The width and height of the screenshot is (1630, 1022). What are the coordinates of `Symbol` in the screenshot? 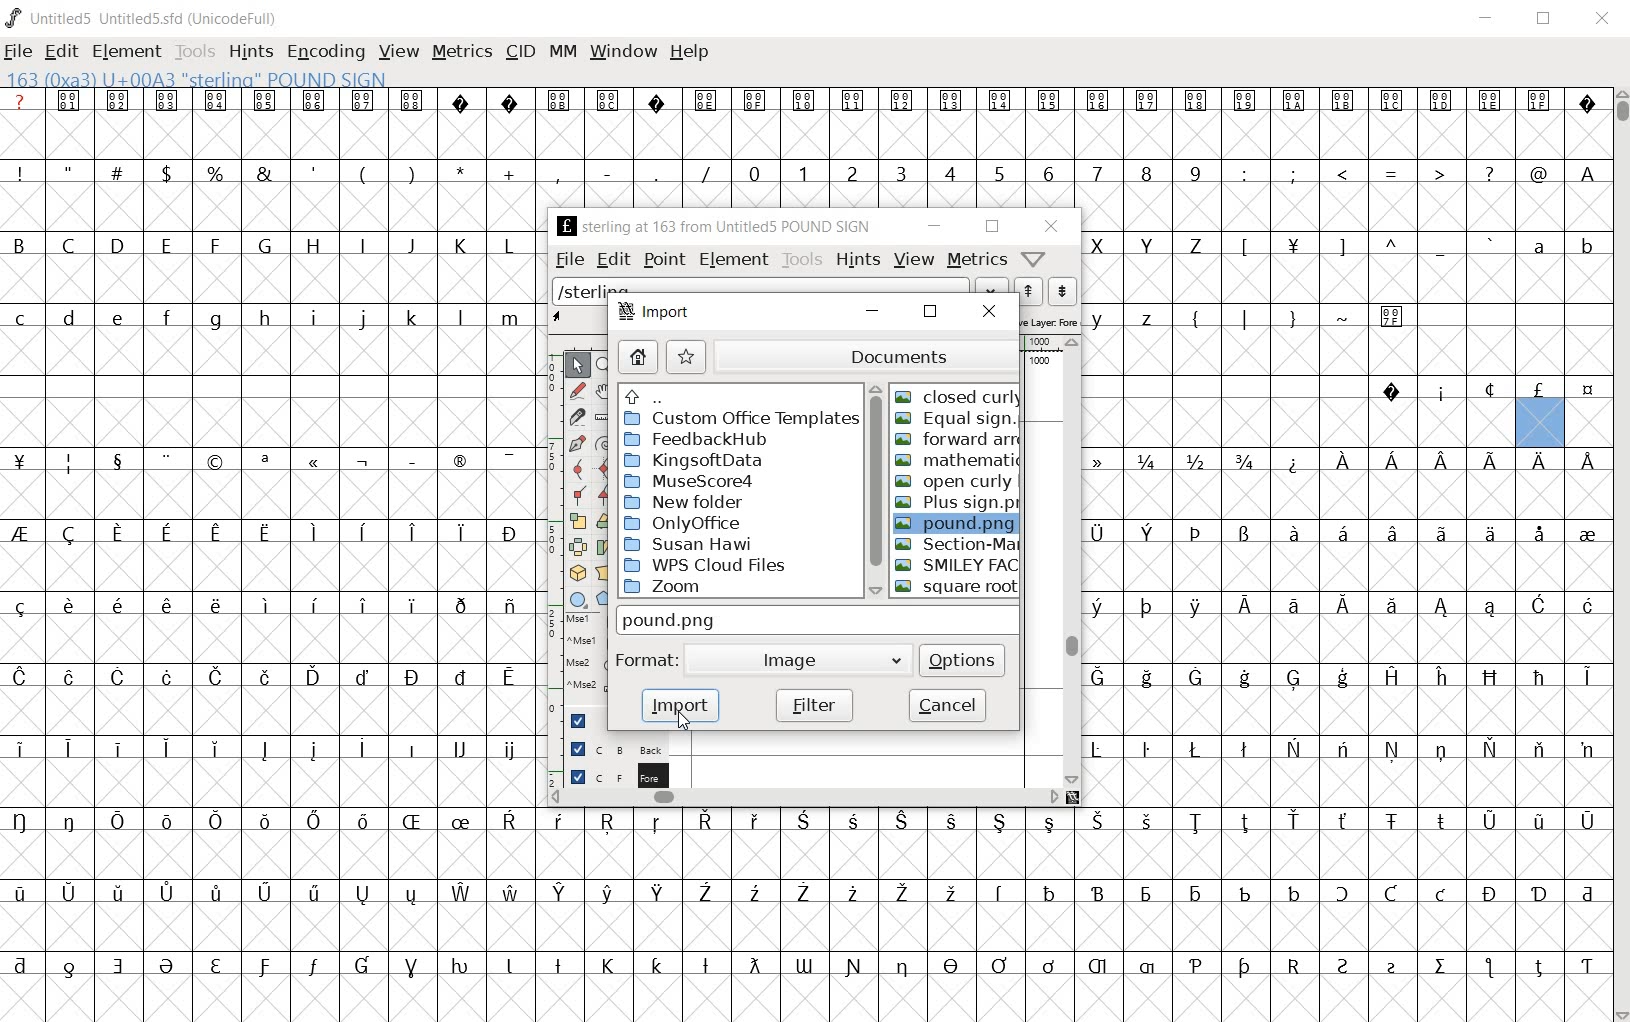 It's located at (1392, 391).